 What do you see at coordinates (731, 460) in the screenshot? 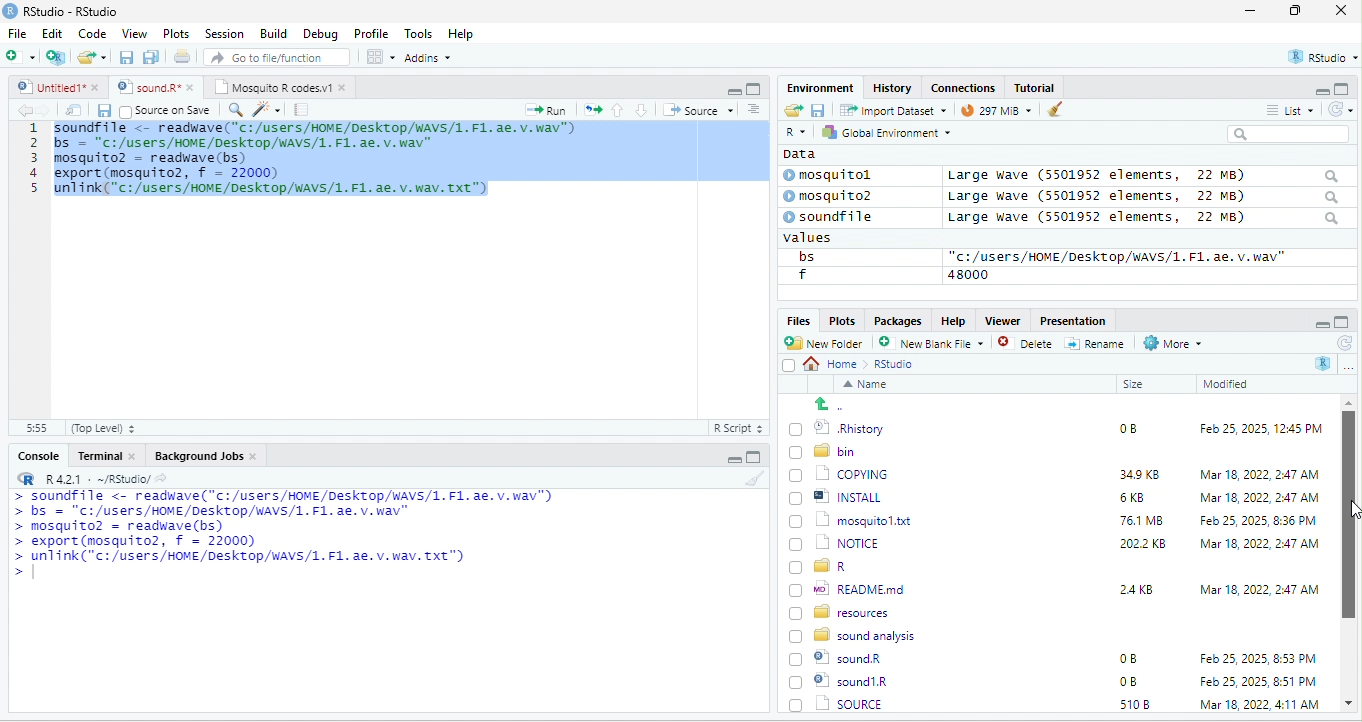
I see `minimize` at bounding box center [731, 460].